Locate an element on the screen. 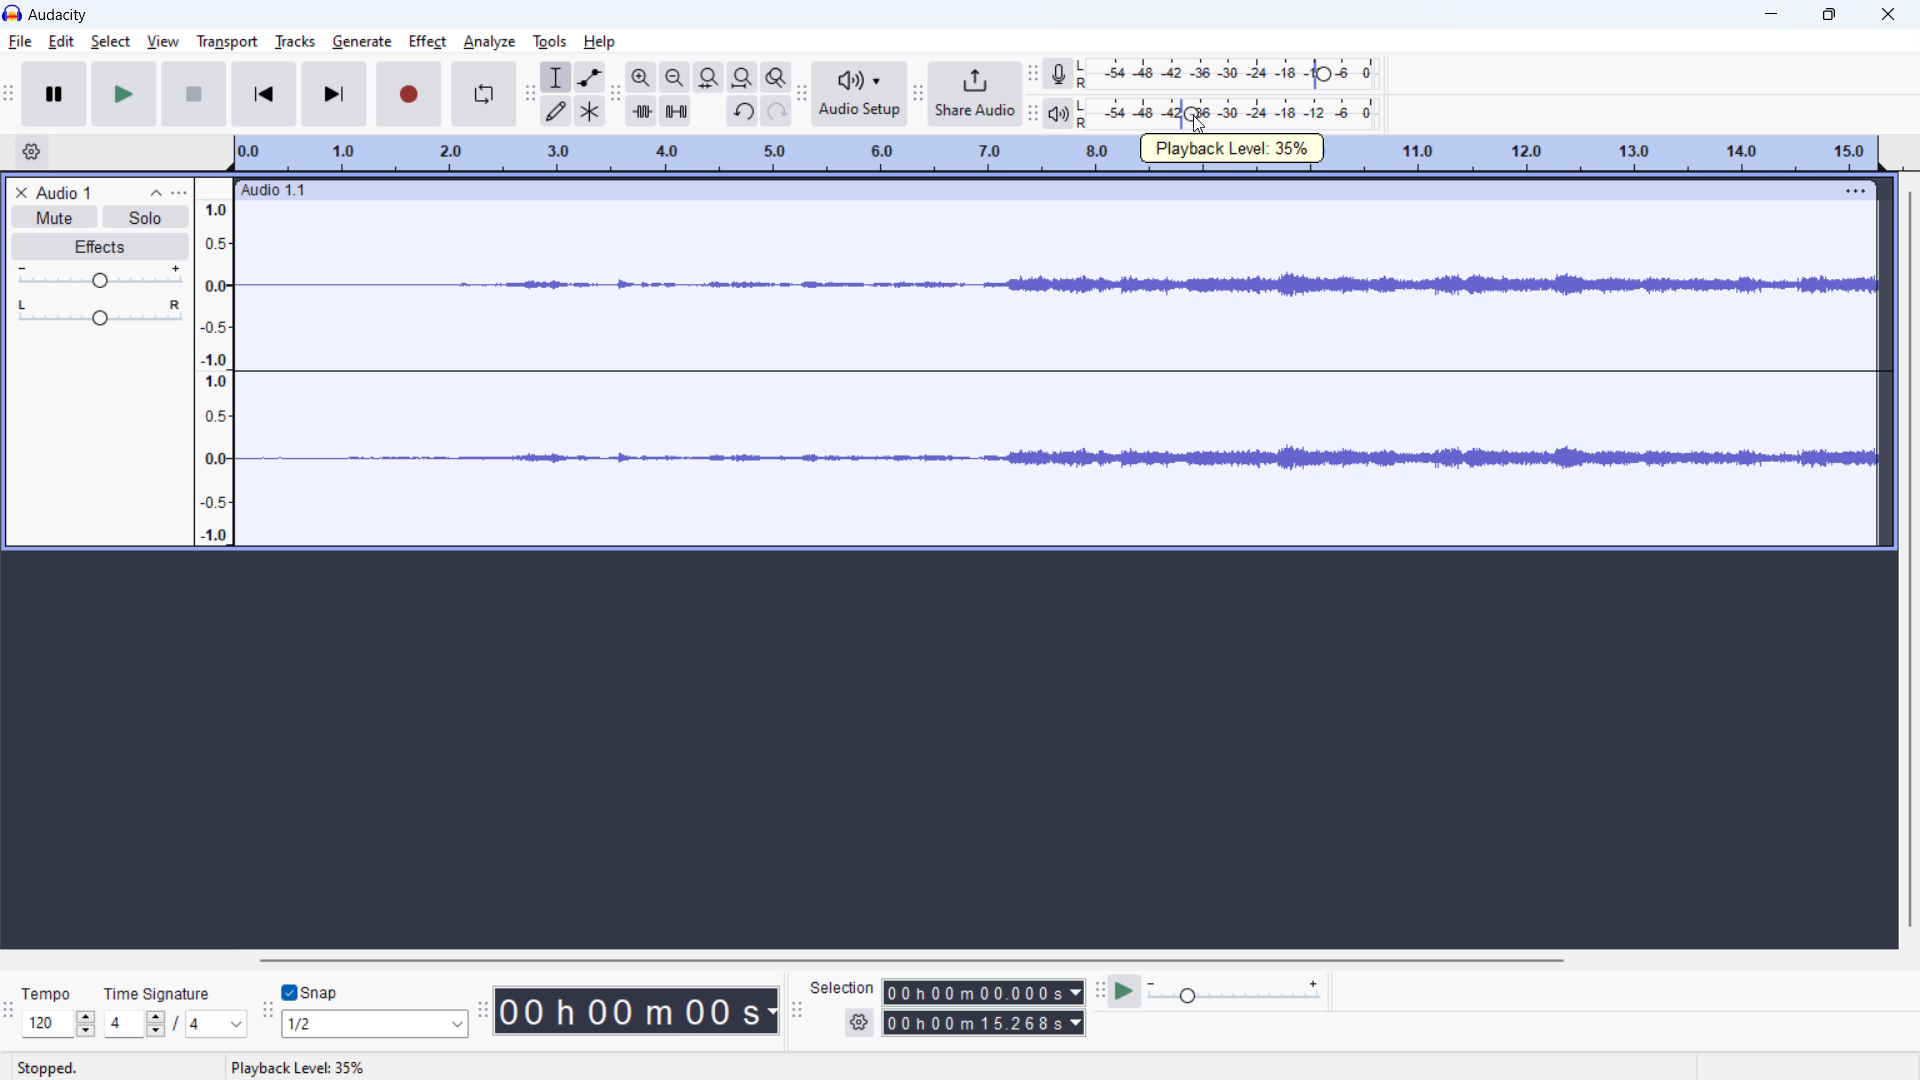  record level is located at coordinates (1227, 74).